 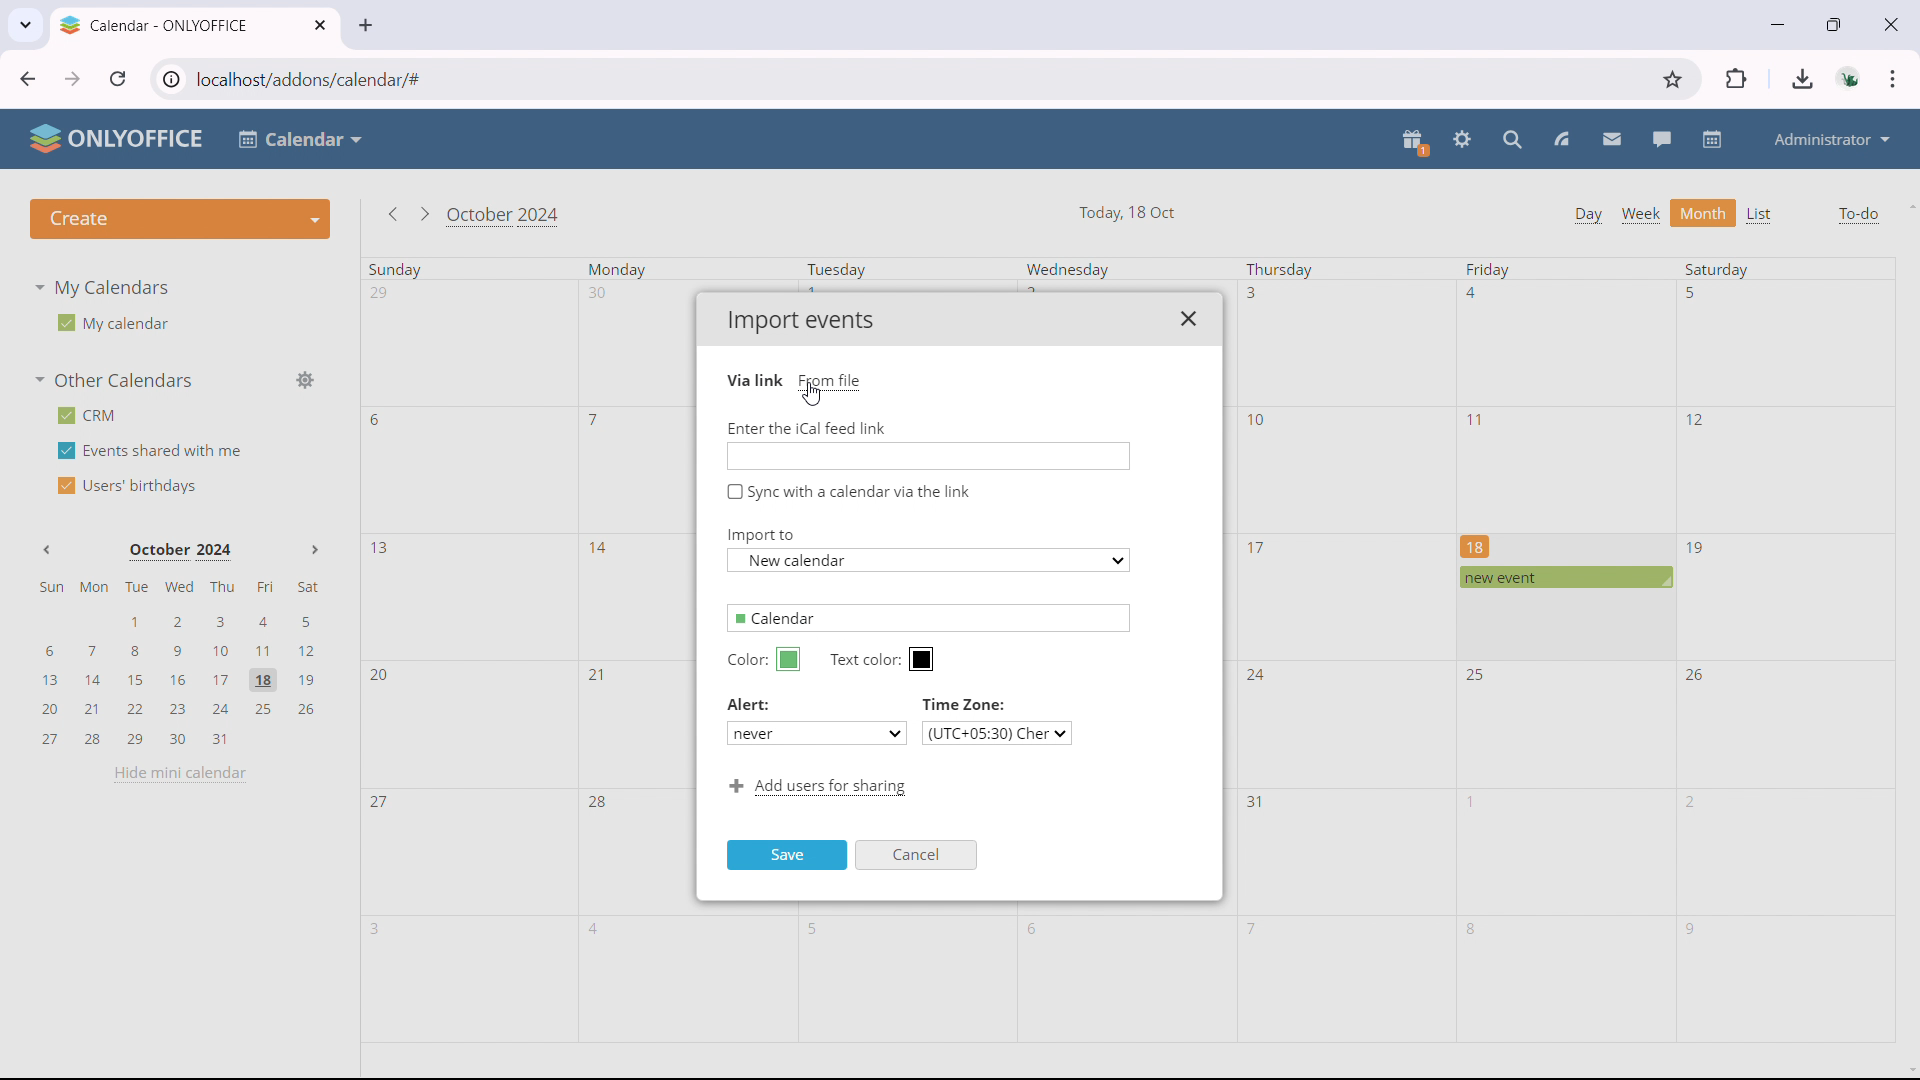 I want to click on 25, so click(x=1479, y=675).